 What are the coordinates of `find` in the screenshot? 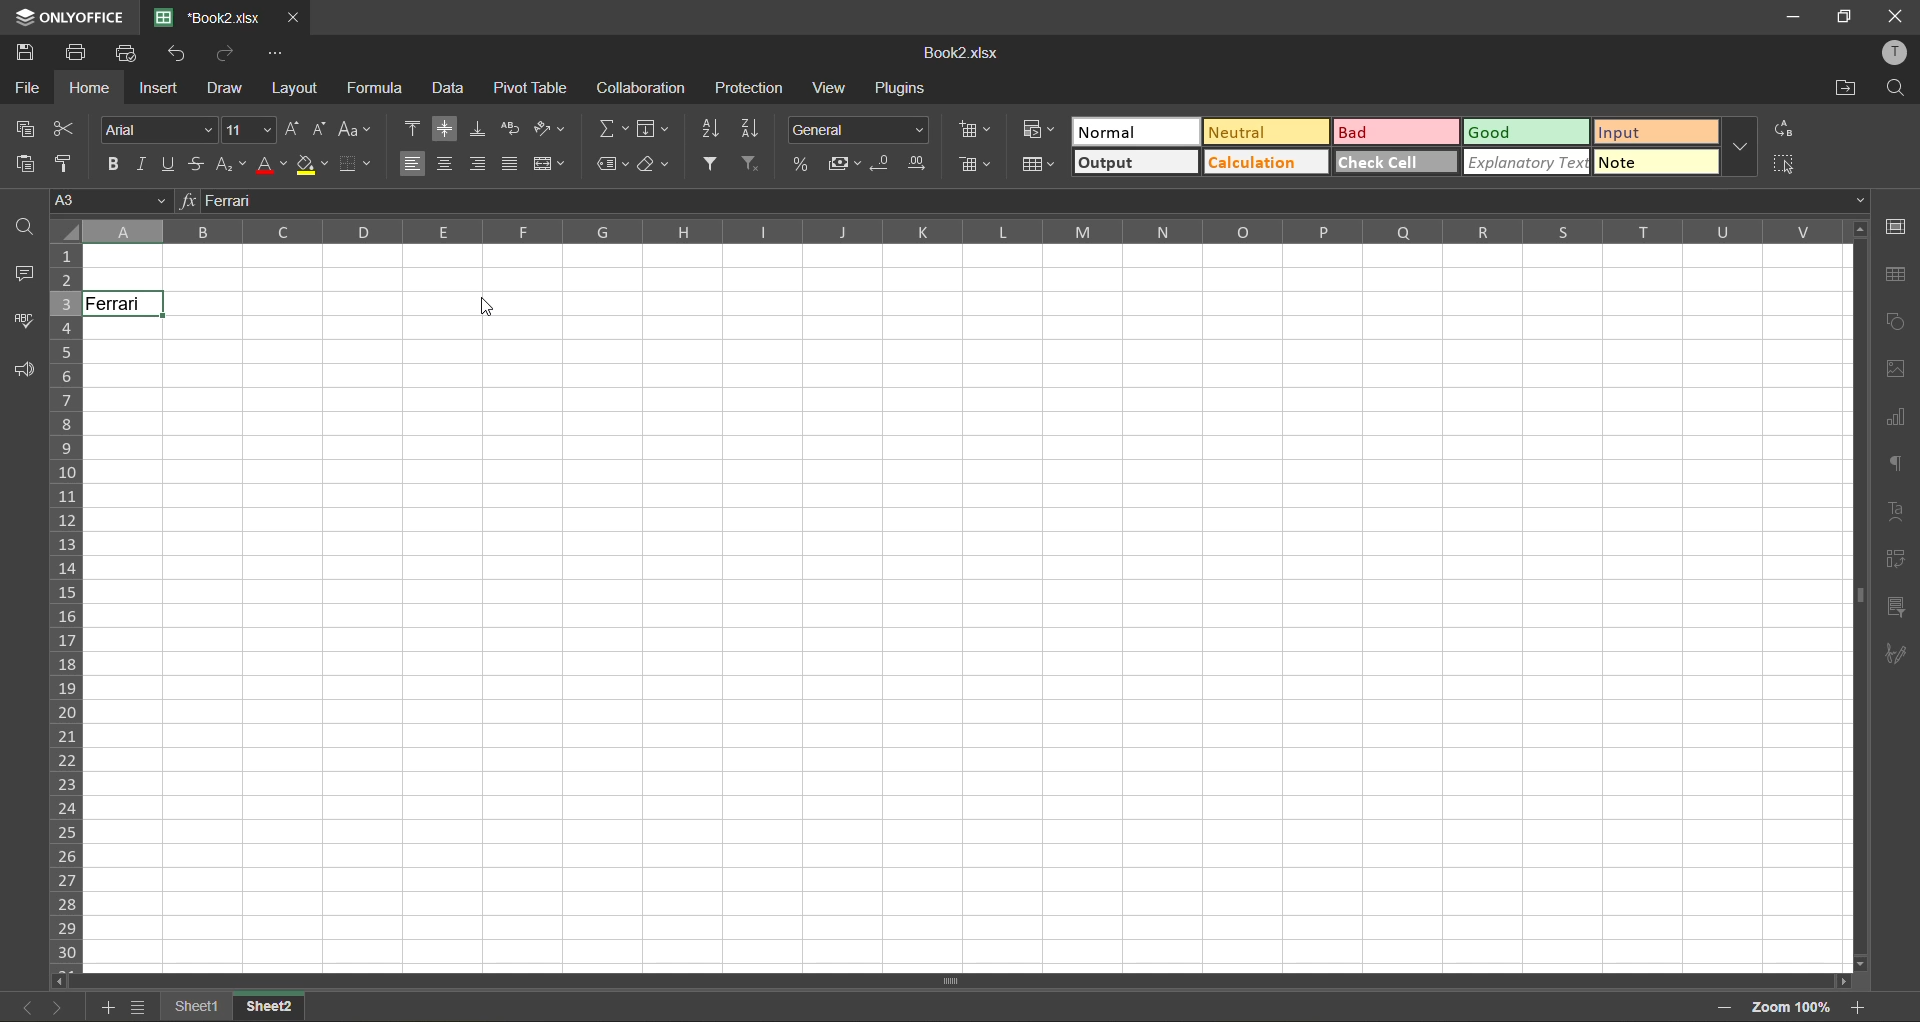 It's located at (1899, 90).